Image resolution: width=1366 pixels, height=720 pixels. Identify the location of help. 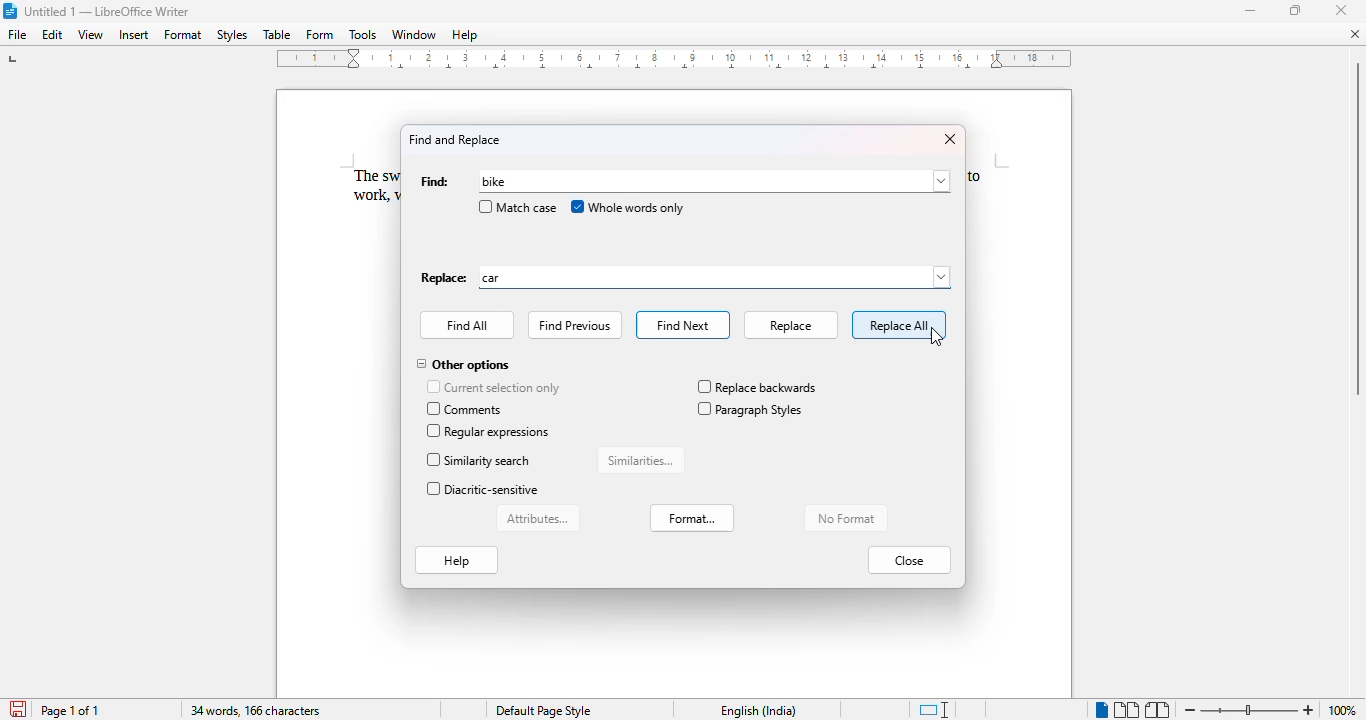
(464, 35).